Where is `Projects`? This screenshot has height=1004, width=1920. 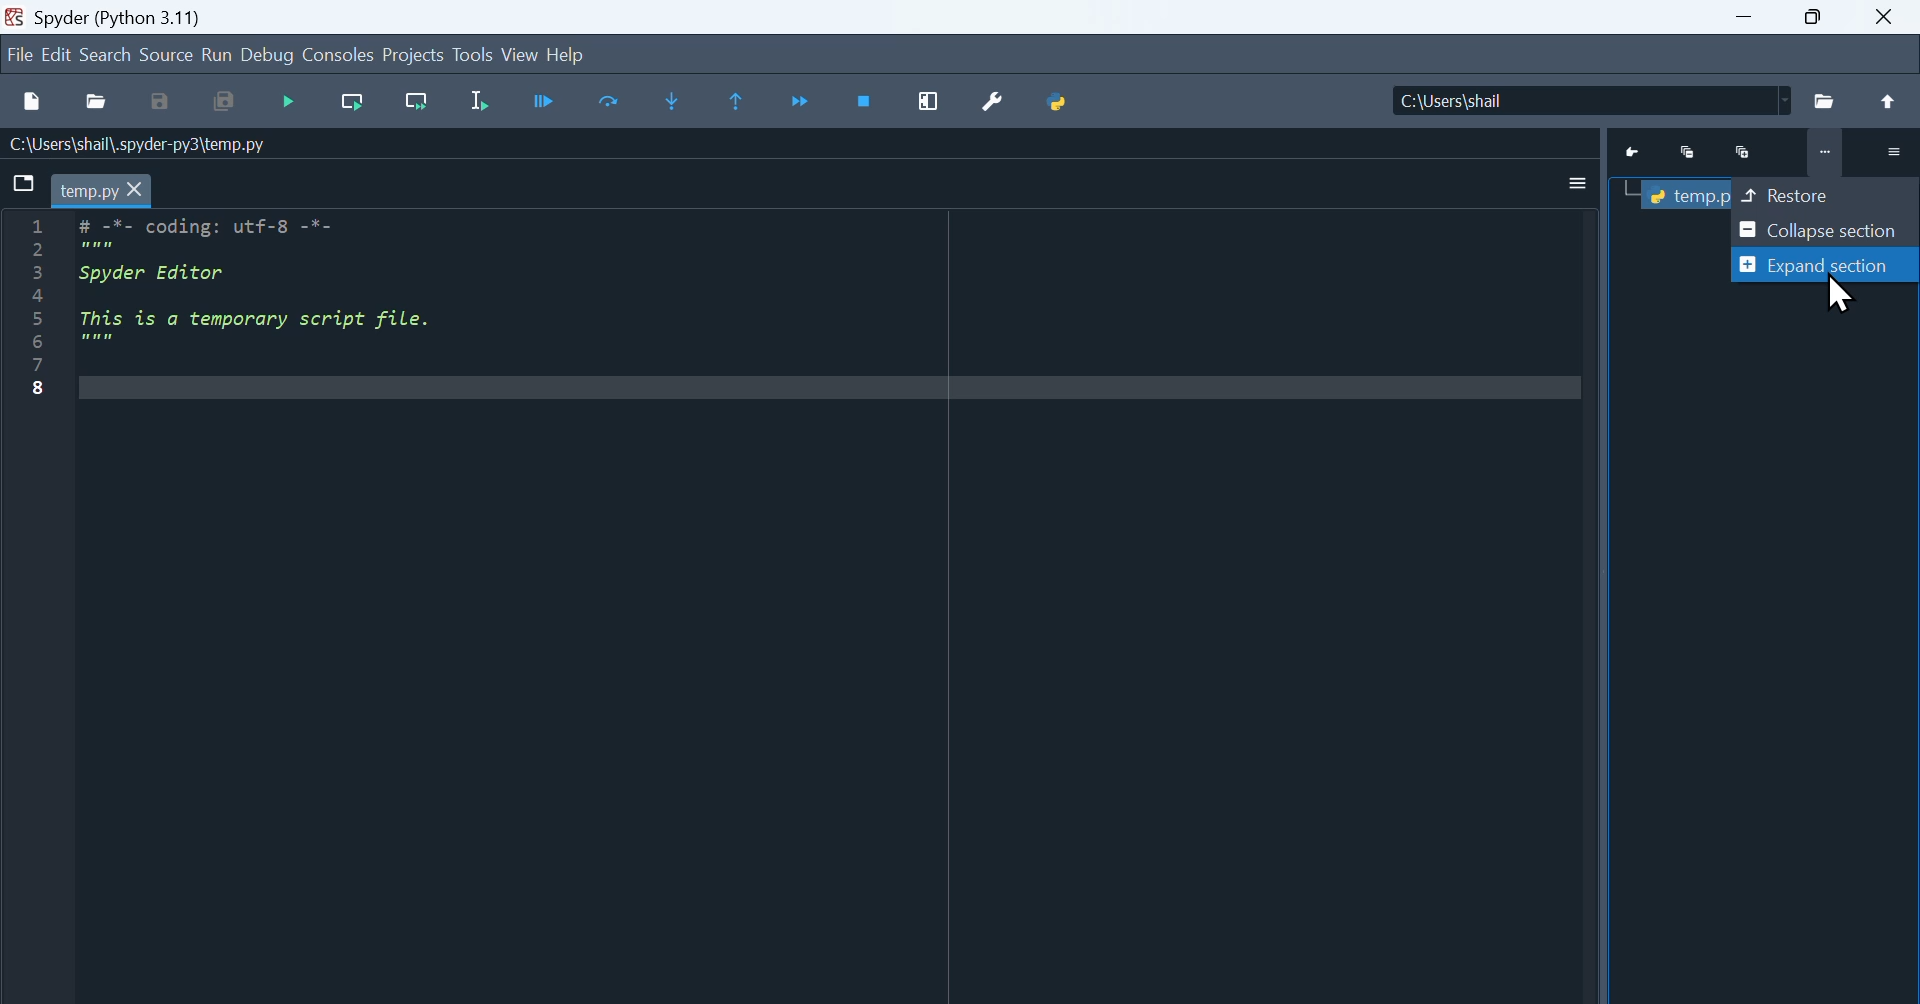
Projects is located at coordinates (411, 55).